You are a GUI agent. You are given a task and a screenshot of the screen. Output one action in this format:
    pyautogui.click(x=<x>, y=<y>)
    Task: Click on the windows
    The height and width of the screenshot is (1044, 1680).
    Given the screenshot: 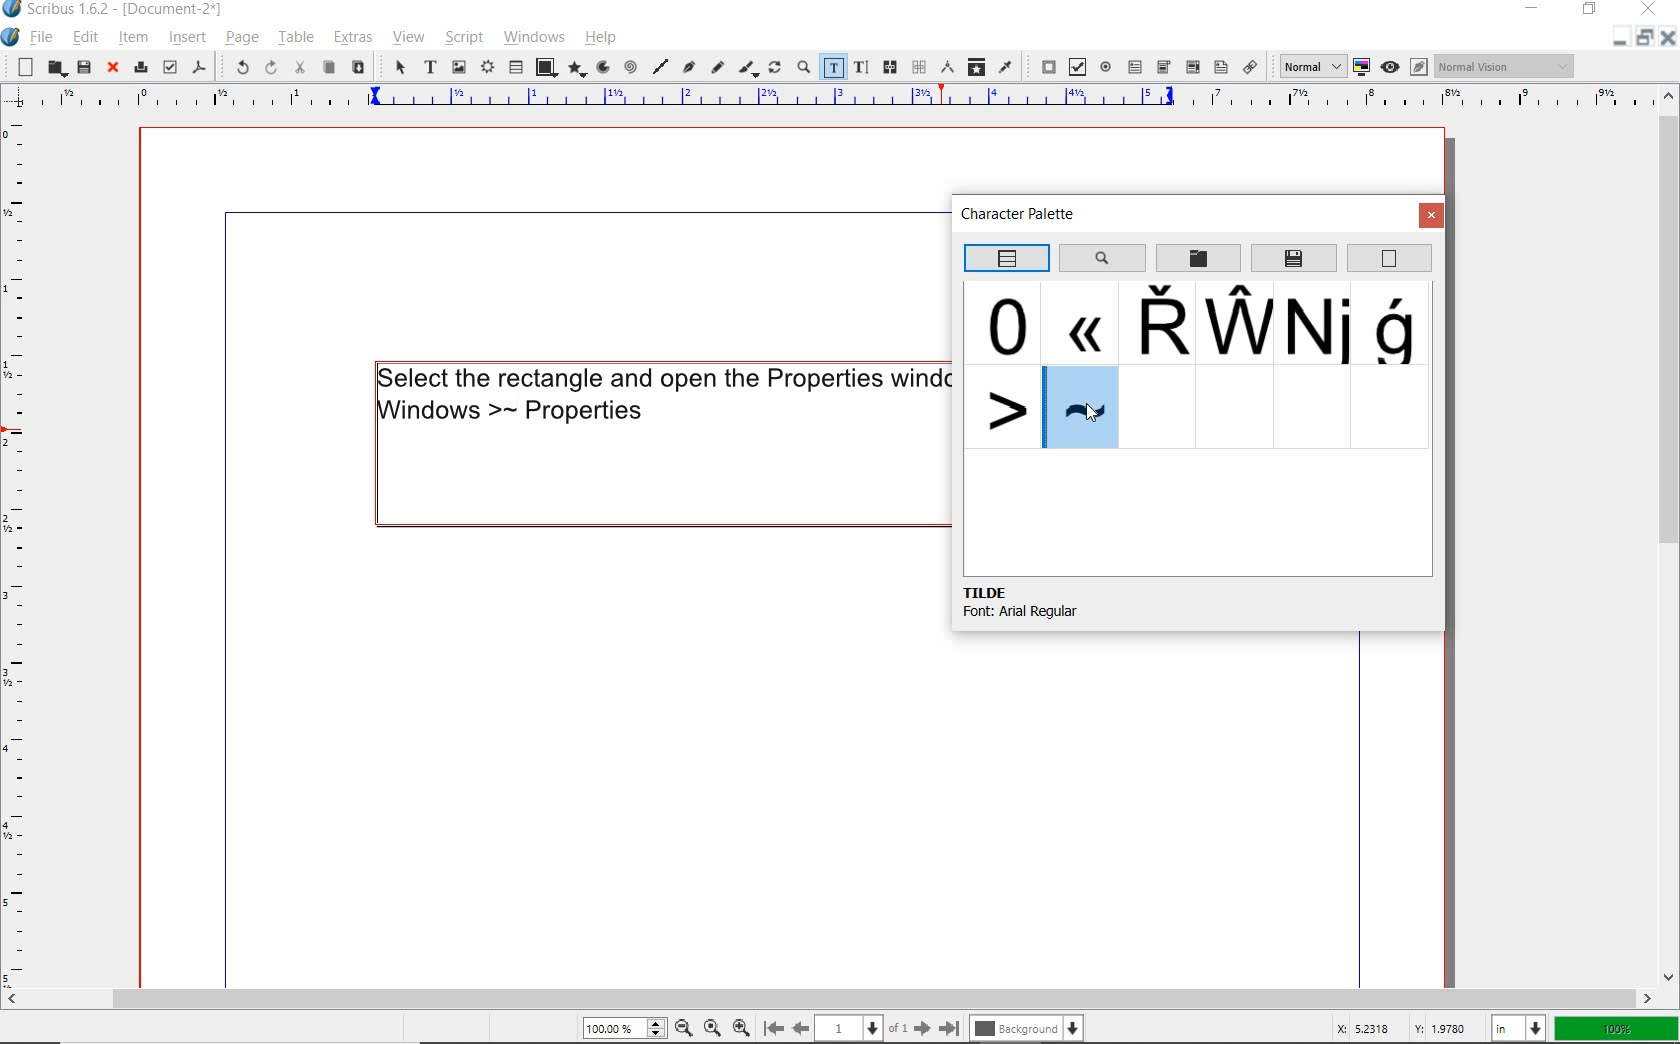 What is the action you would take?
    pyautogui.click(x=534, y=37)
    